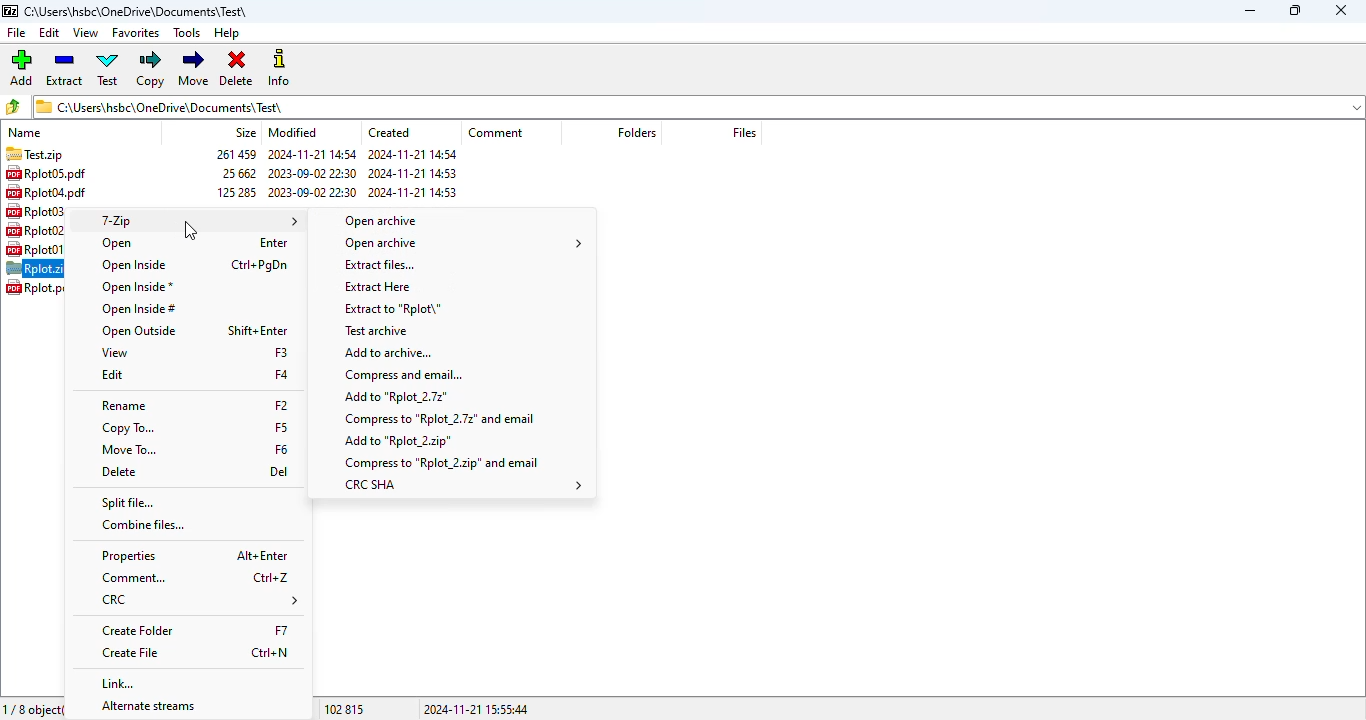  I want to click on files, so click(745, 132).